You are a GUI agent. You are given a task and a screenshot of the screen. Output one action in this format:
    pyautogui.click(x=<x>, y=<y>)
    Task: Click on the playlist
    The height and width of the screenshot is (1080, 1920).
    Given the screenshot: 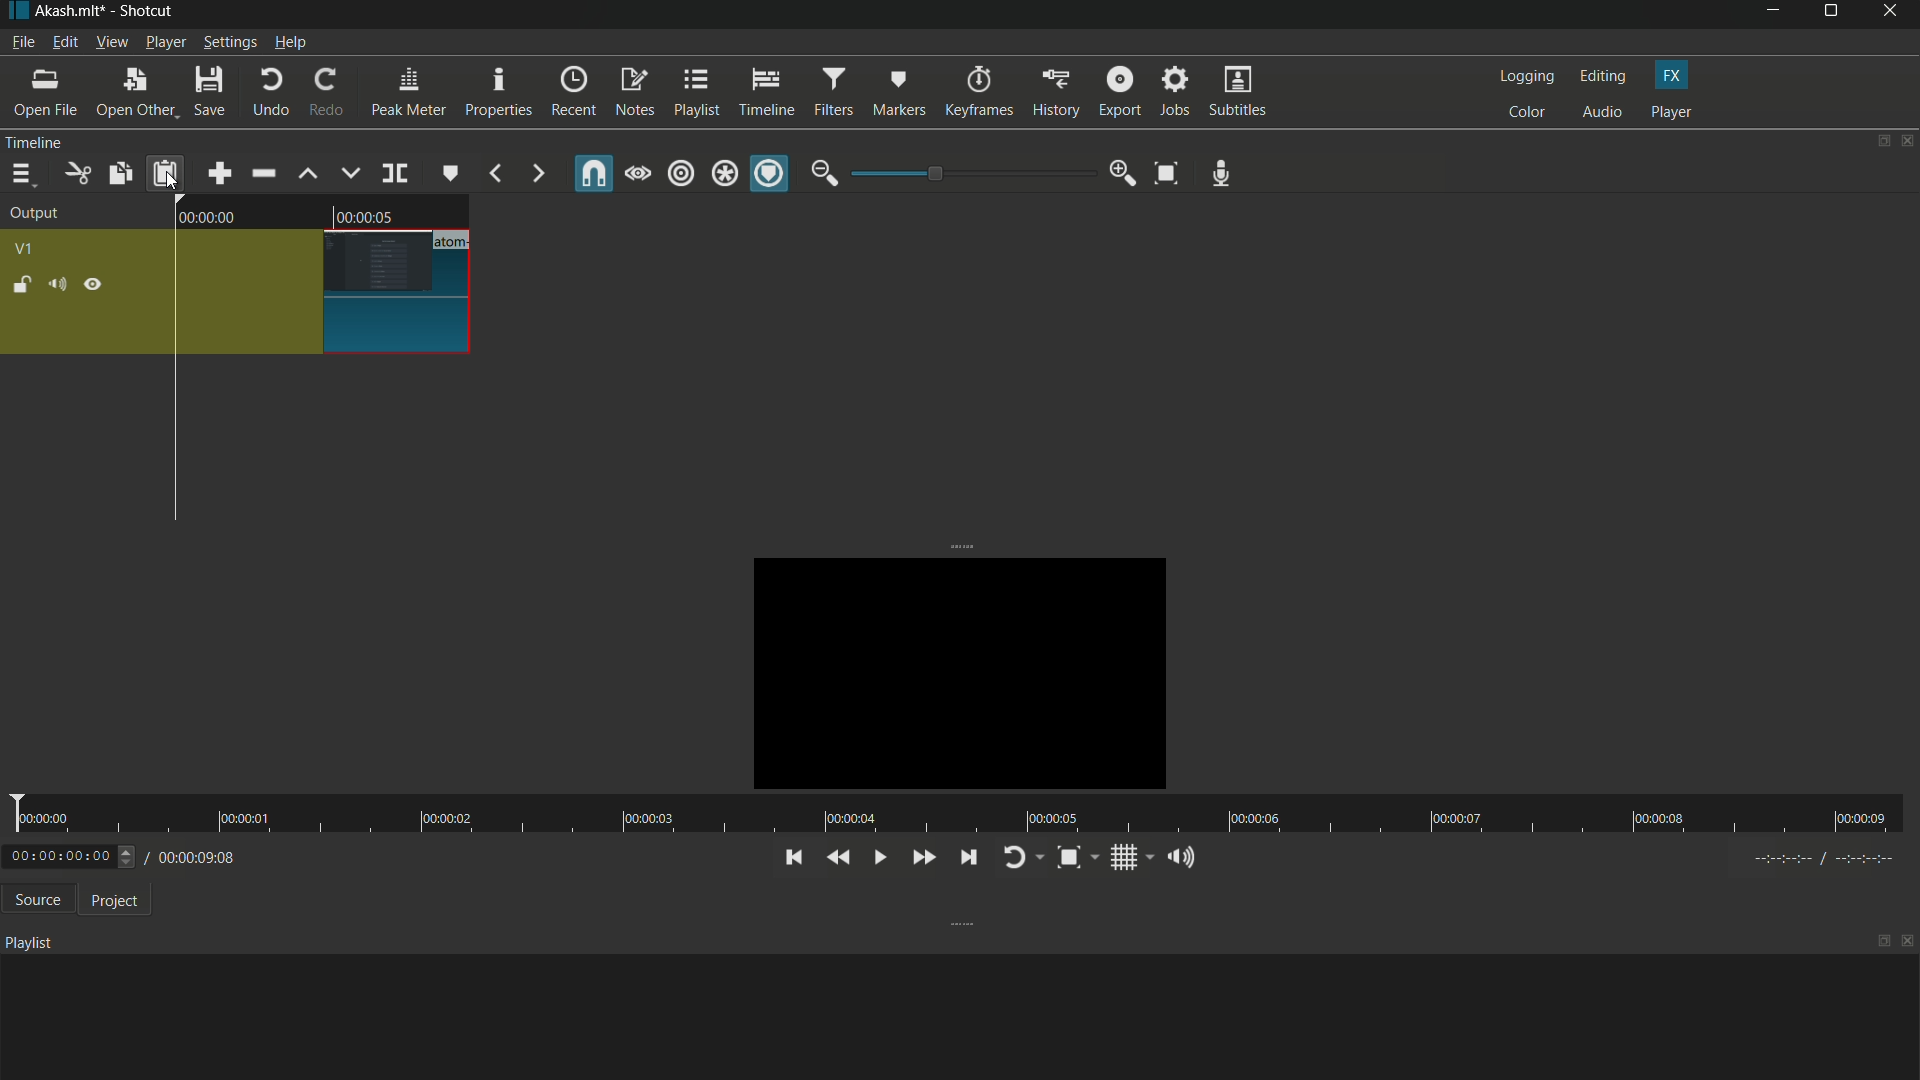 What is the action you would take?
    pyautogui.click(x=695, y=93)
    